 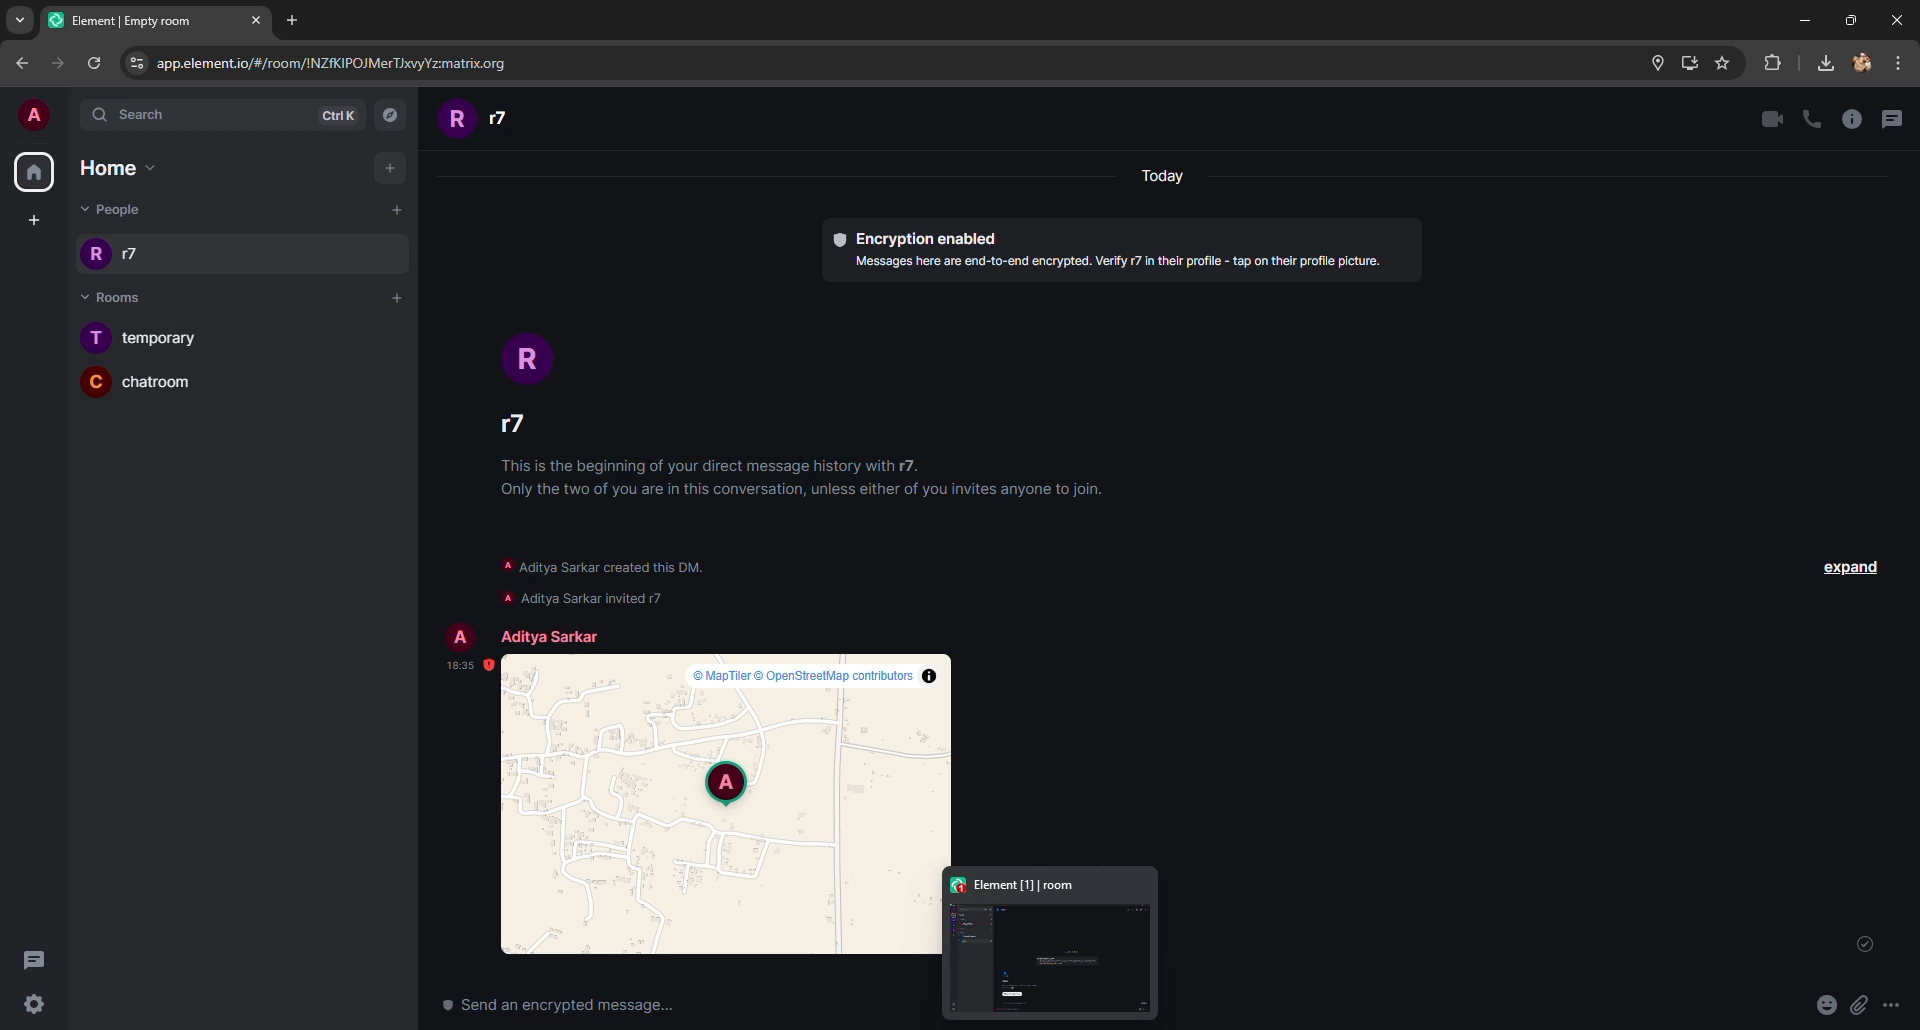 What do you see at coordinates (1849, 571) in the screenshot?
I see `expand` at bounding box center [1849, 571].